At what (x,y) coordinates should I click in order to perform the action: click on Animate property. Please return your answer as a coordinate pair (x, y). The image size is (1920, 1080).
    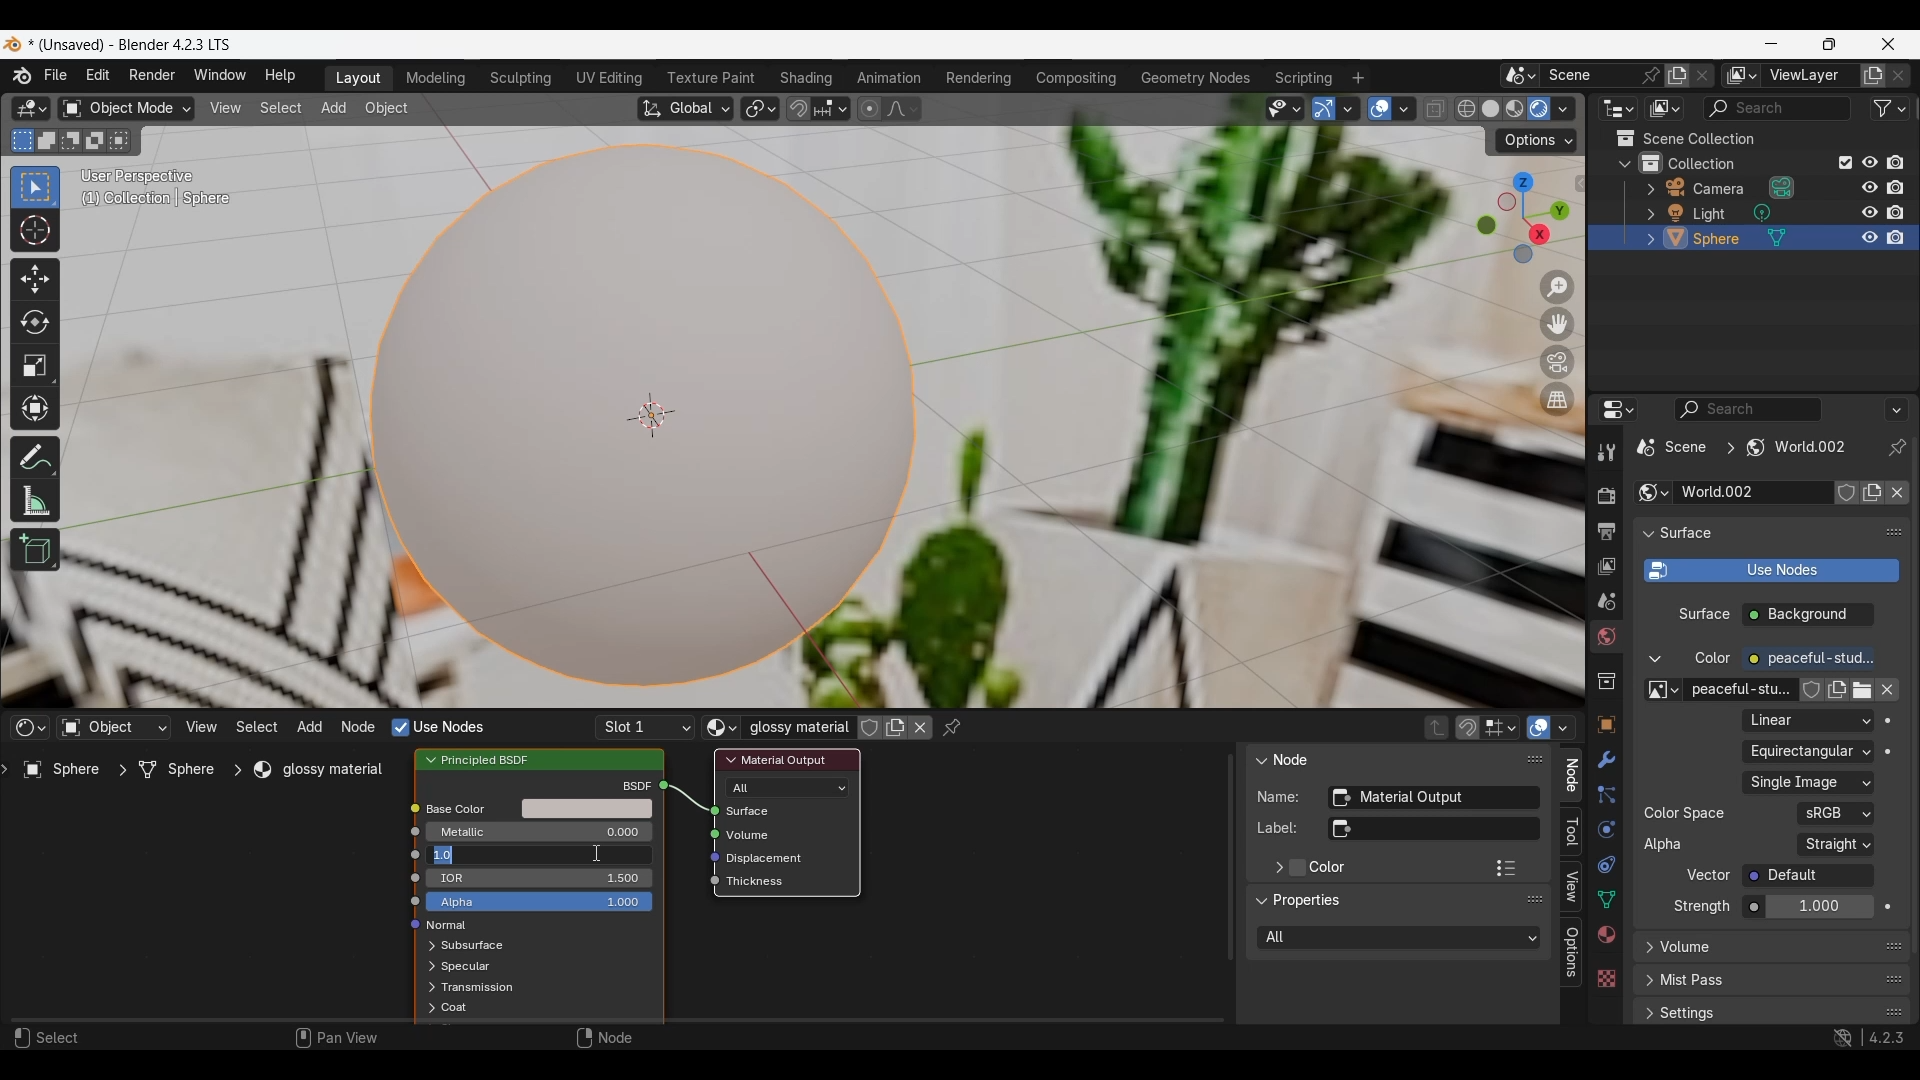
    Looking at the image, I should click on (1888, 907).